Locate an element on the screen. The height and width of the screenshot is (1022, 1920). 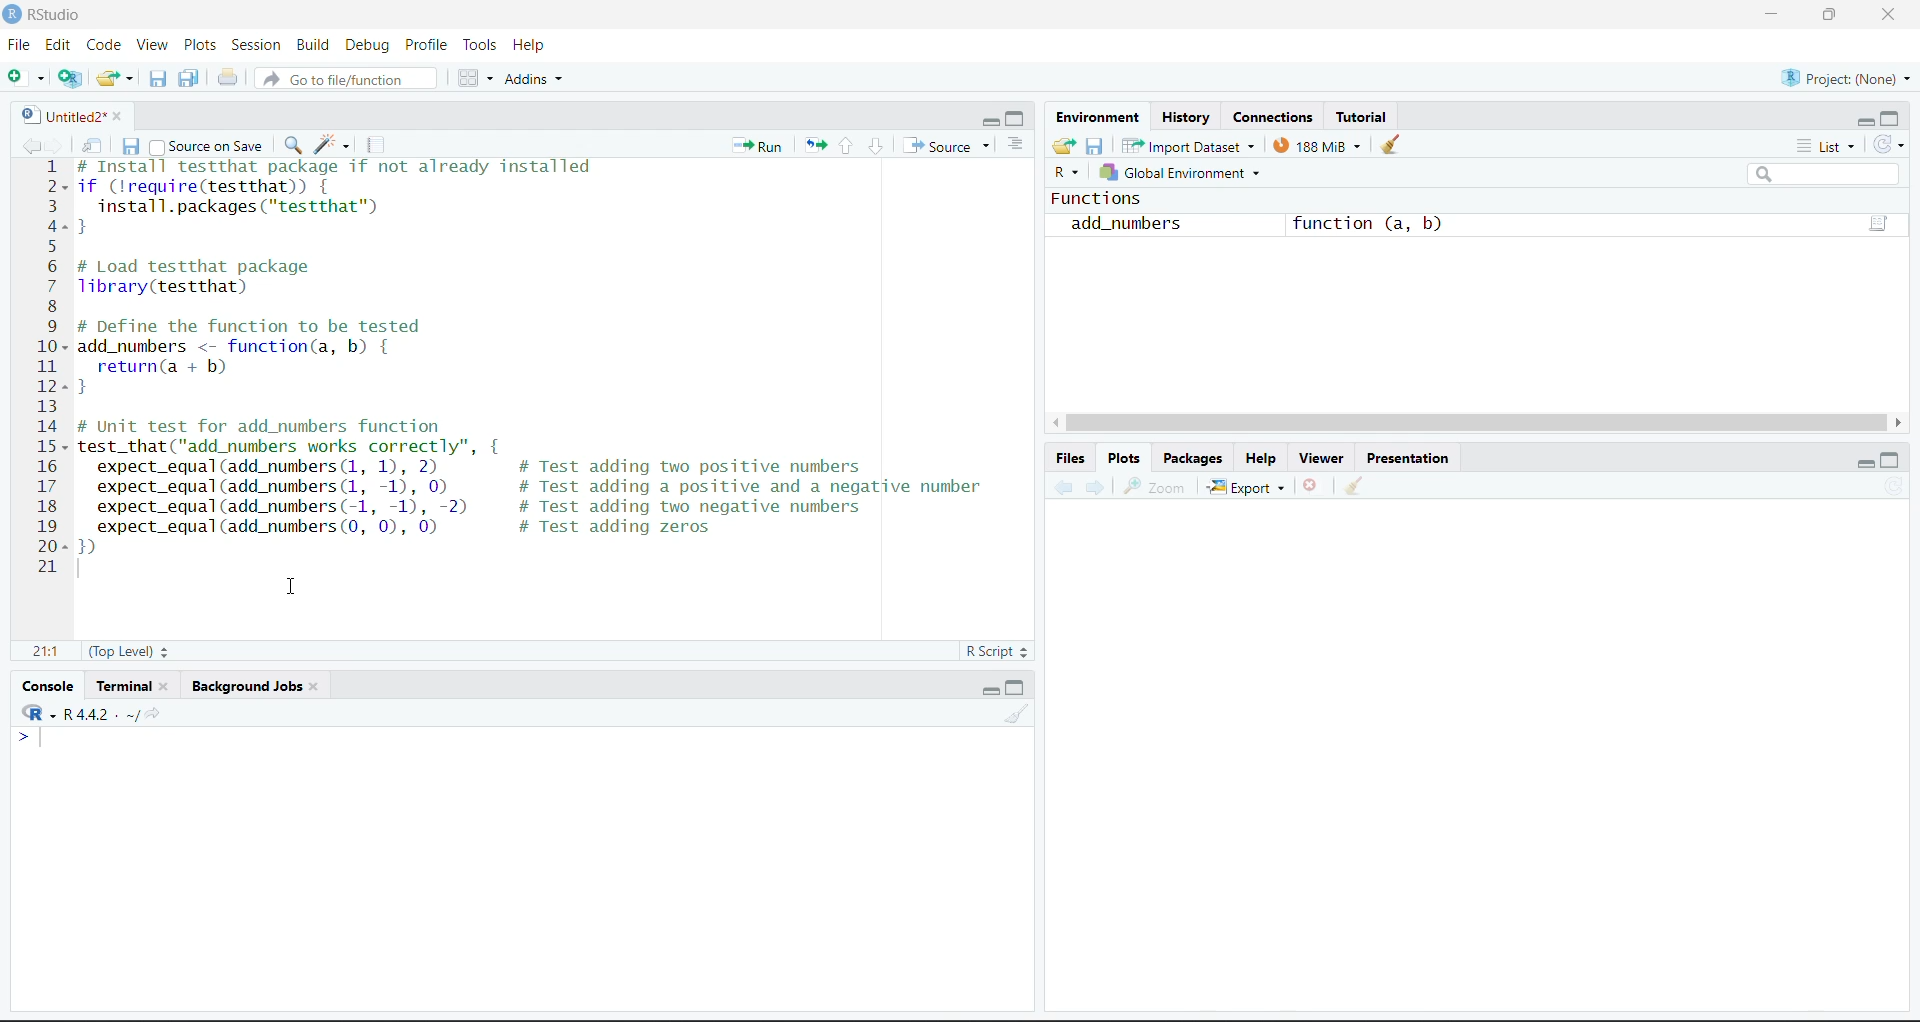
21:1 is located at coordinates (50, 652).